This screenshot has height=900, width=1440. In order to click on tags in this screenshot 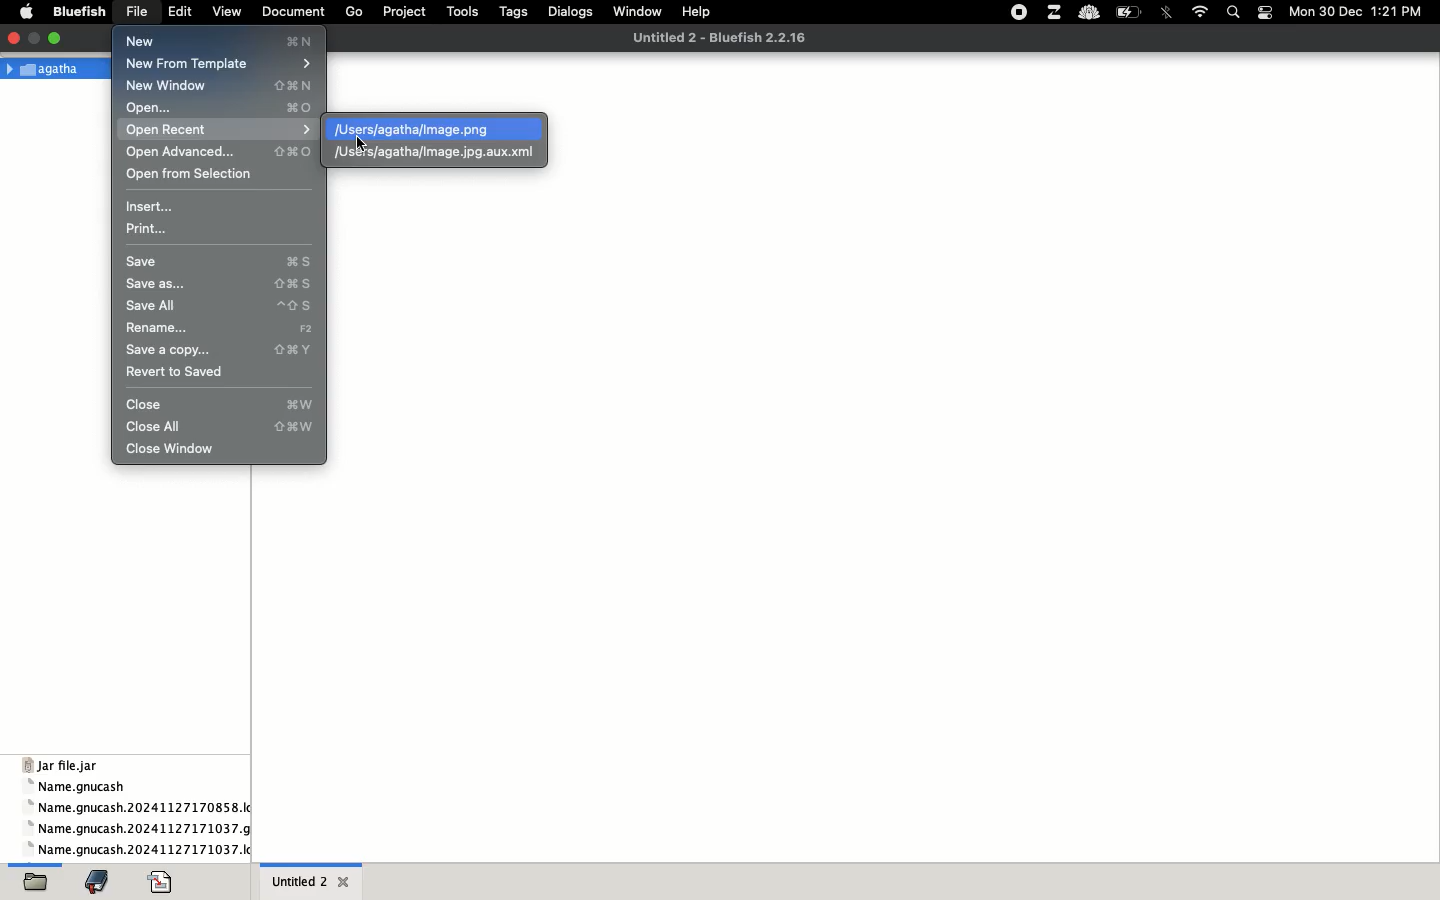, I will do `click(517, 13)`.